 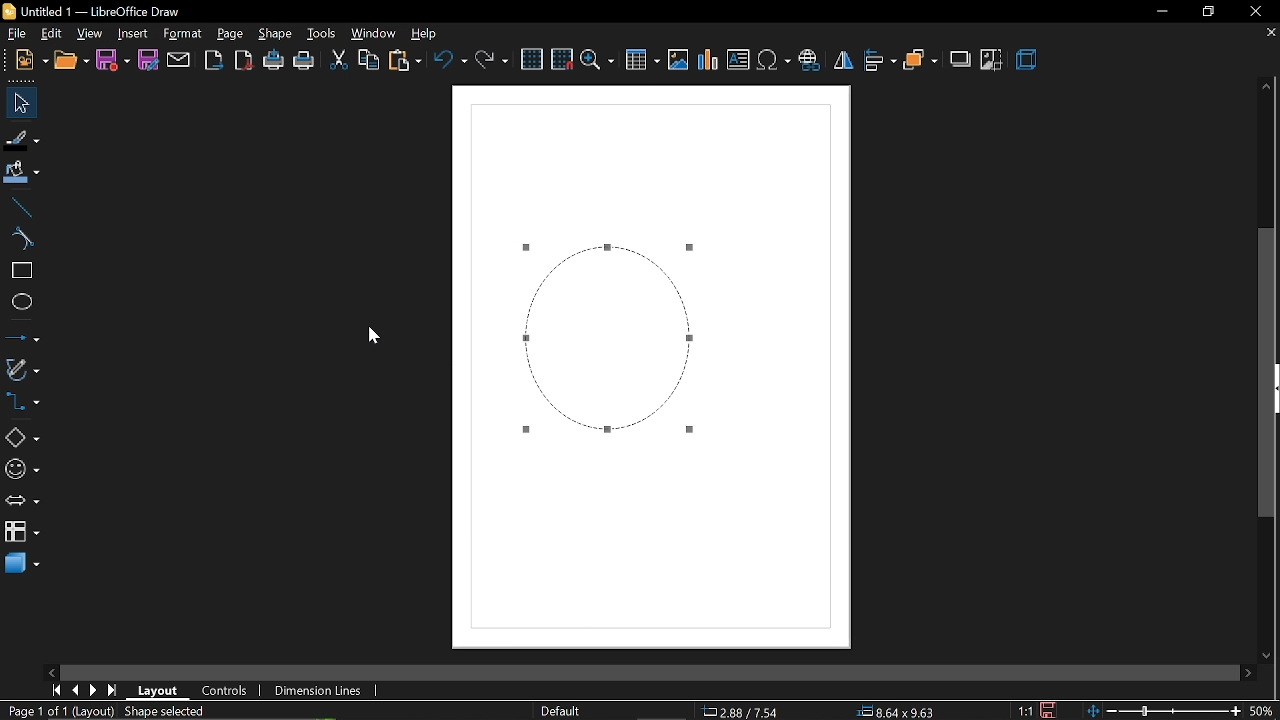 What do you see at coordinates (24, 402) in the screenshot?
I see `connectors` at bounding box center [24, 402].